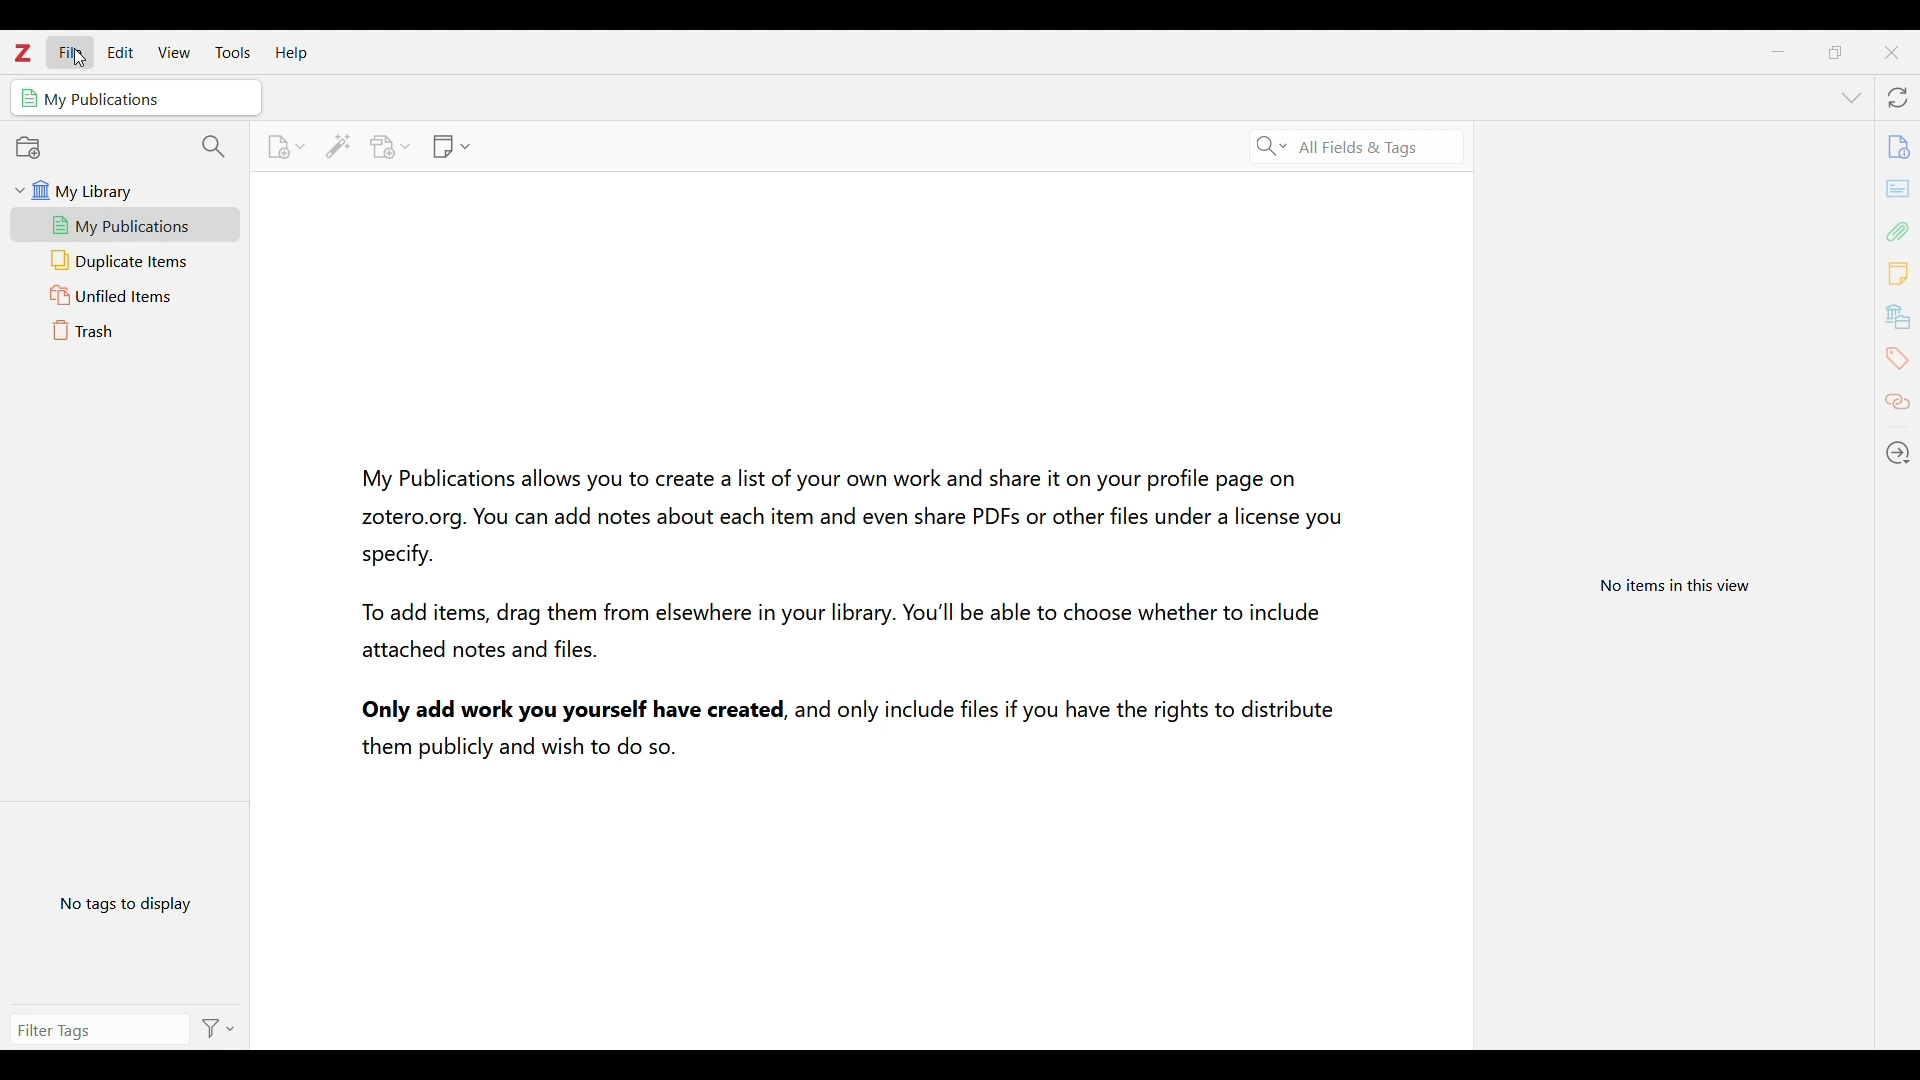 The width and height of the screenshot is (1920, 1080). Describe the element at coordinates (1898, 451) in the screenshot. I see `Locate` at that location.